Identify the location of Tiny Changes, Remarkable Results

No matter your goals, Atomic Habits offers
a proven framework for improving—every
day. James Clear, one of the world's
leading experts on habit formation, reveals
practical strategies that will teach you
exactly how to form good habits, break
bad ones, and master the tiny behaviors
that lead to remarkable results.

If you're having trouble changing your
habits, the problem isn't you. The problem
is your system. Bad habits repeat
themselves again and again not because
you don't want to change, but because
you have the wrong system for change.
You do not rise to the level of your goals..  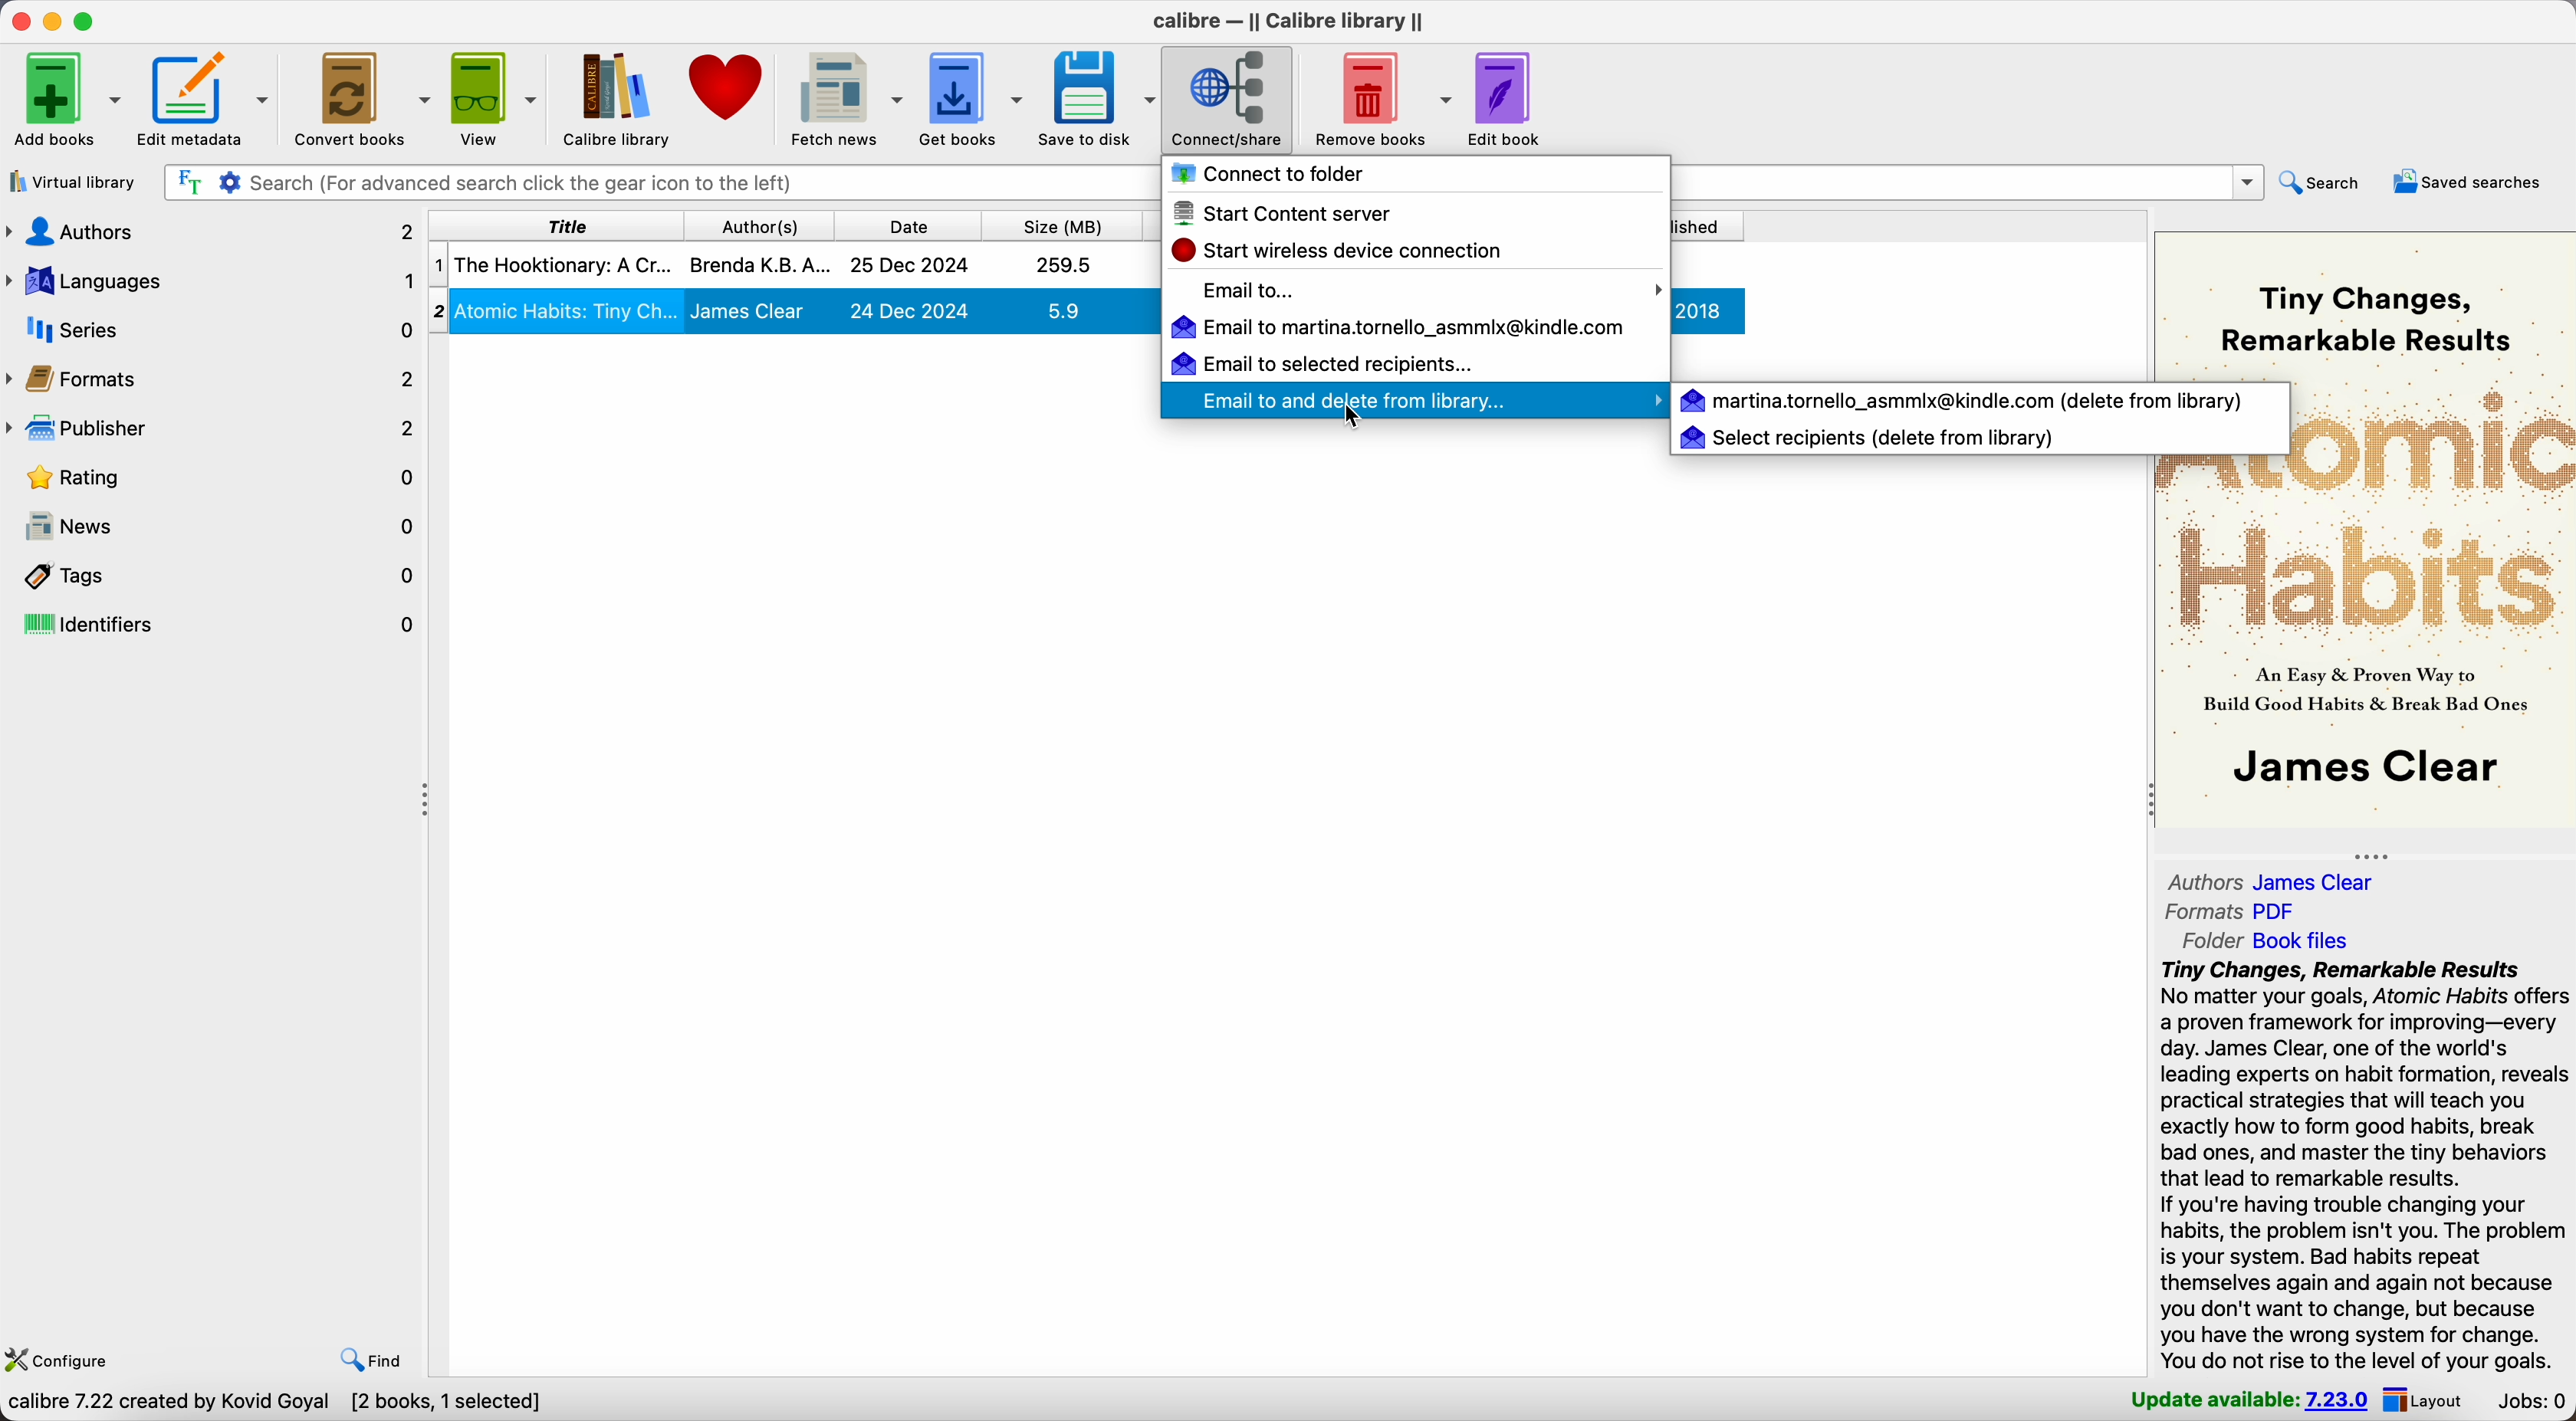
(2363, 1167).